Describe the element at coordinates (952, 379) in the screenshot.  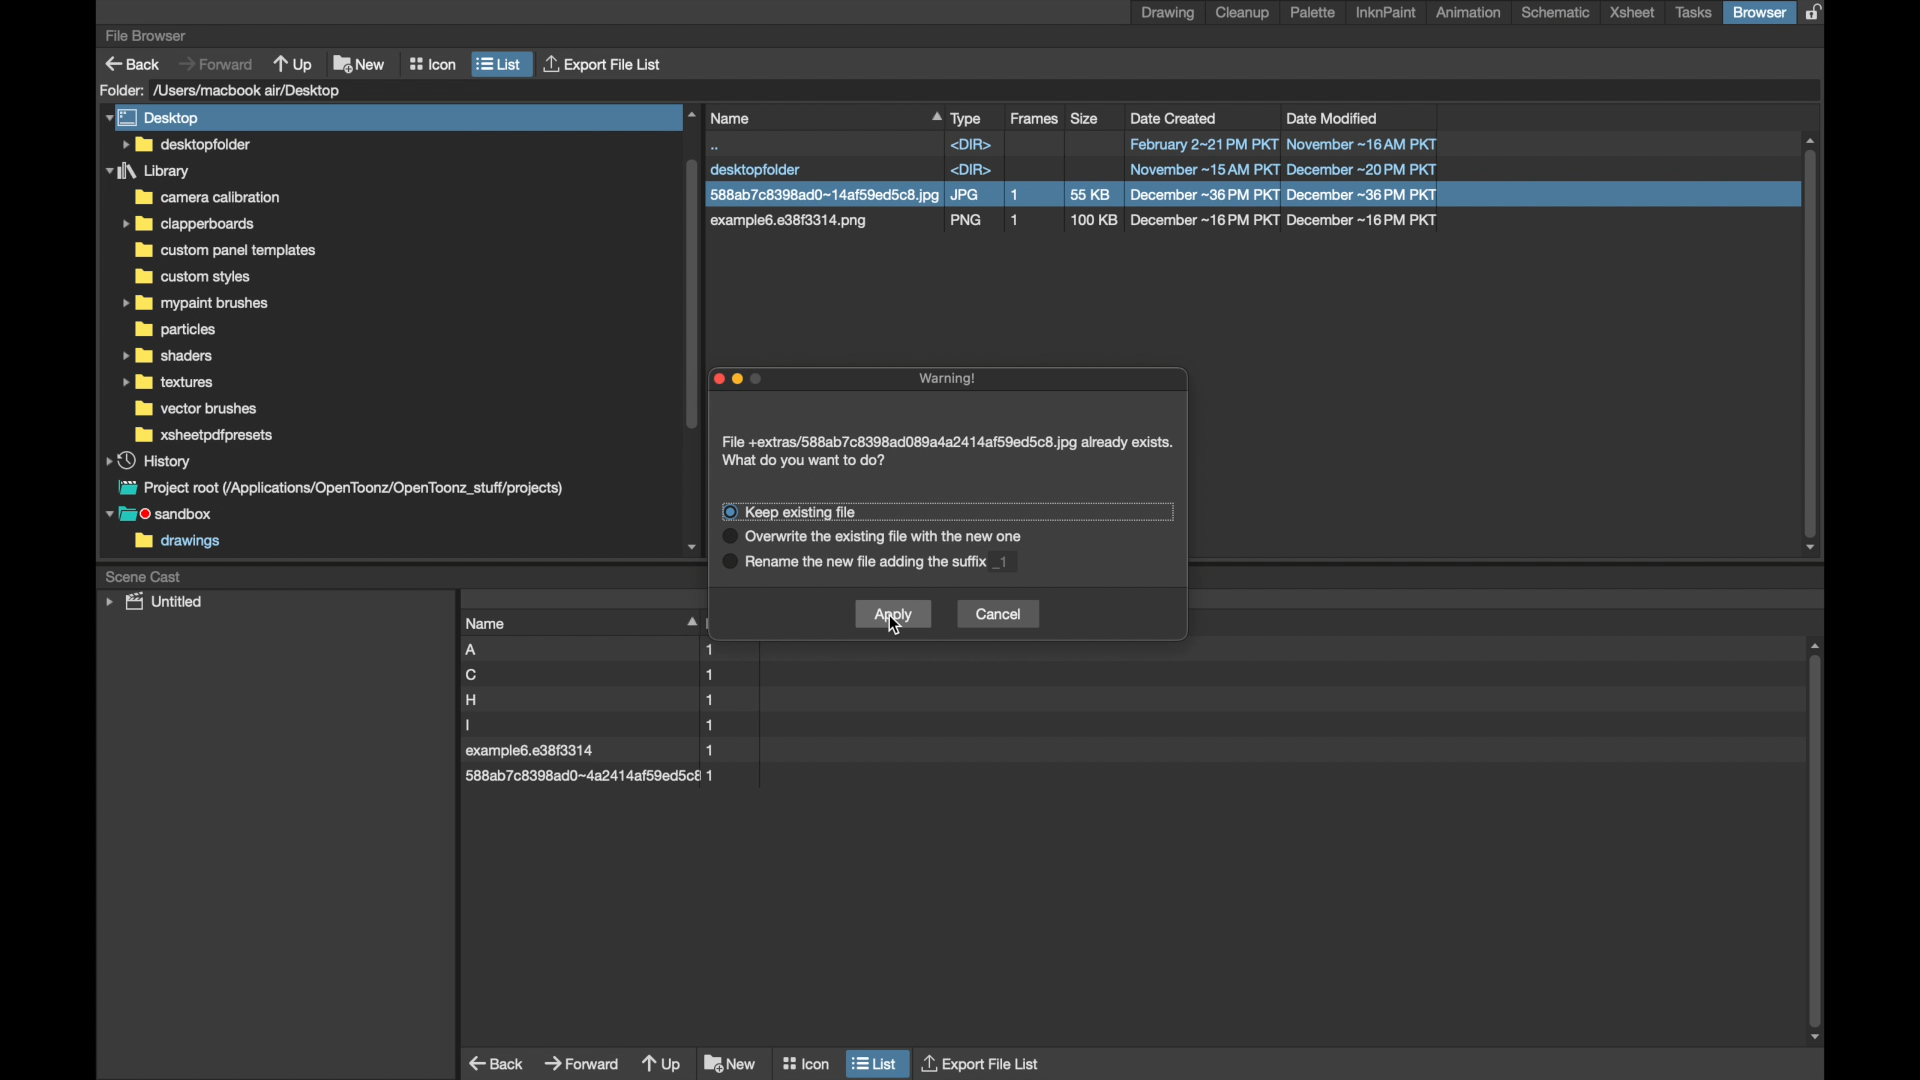
I see `warning` at that location.